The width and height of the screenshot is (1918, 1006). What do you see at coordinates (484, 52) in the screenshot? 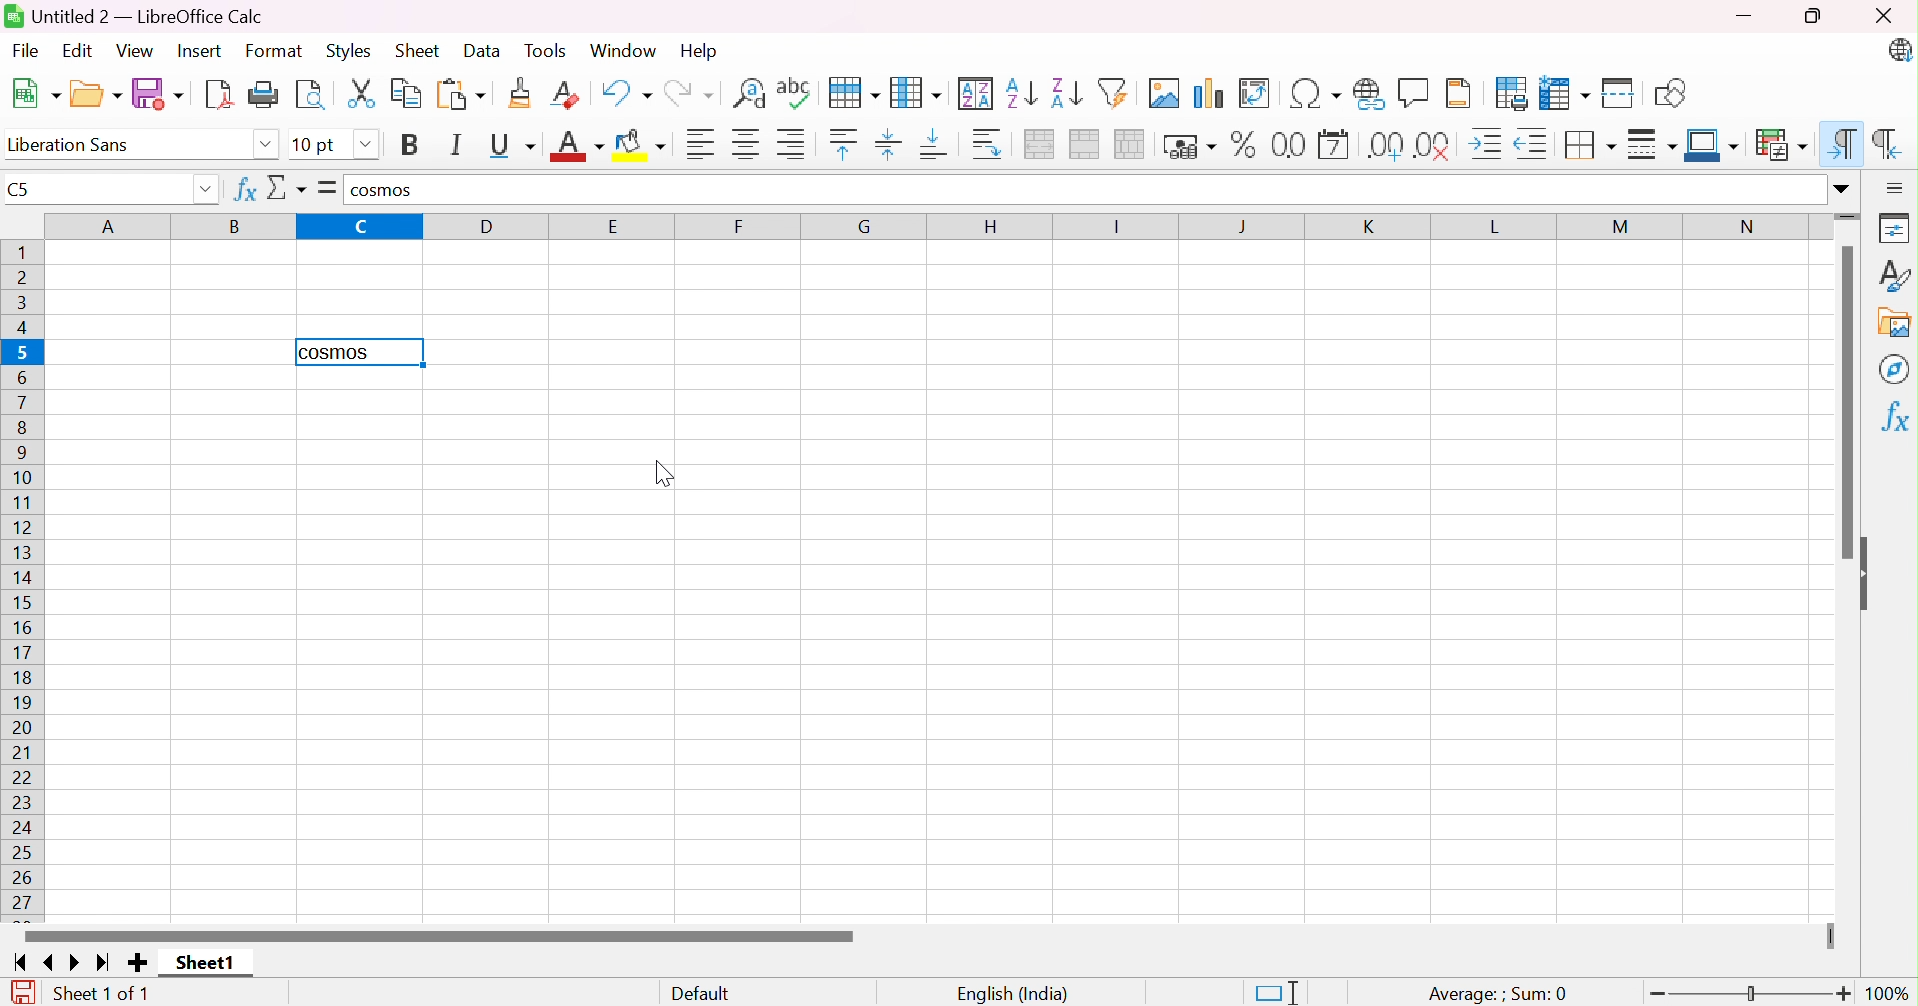
I see `Data` at bounding box center [484, 52].